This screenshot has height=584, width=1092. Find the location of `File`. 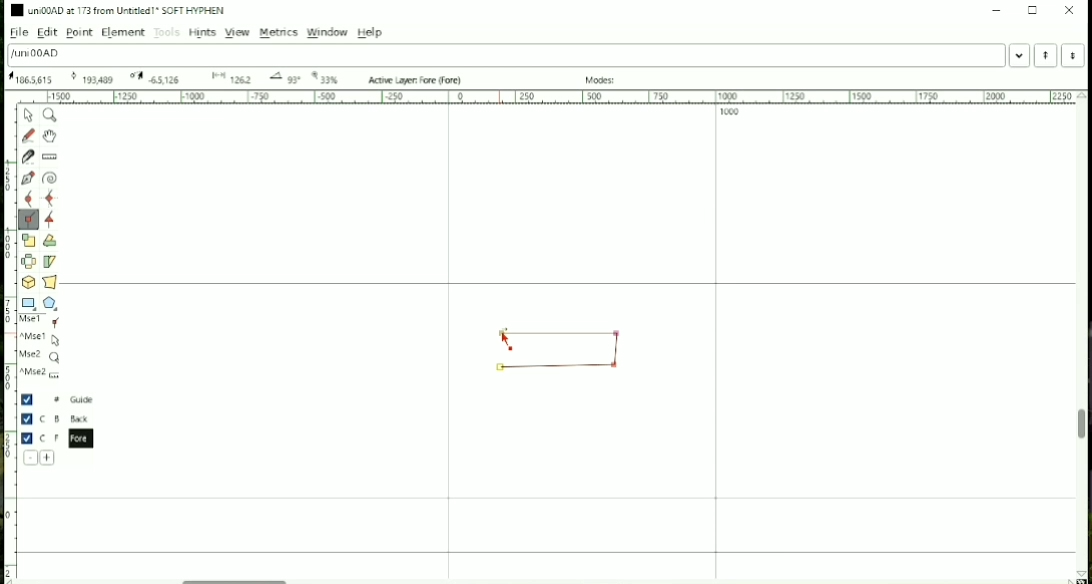

File is located at coordinates (17, 33).